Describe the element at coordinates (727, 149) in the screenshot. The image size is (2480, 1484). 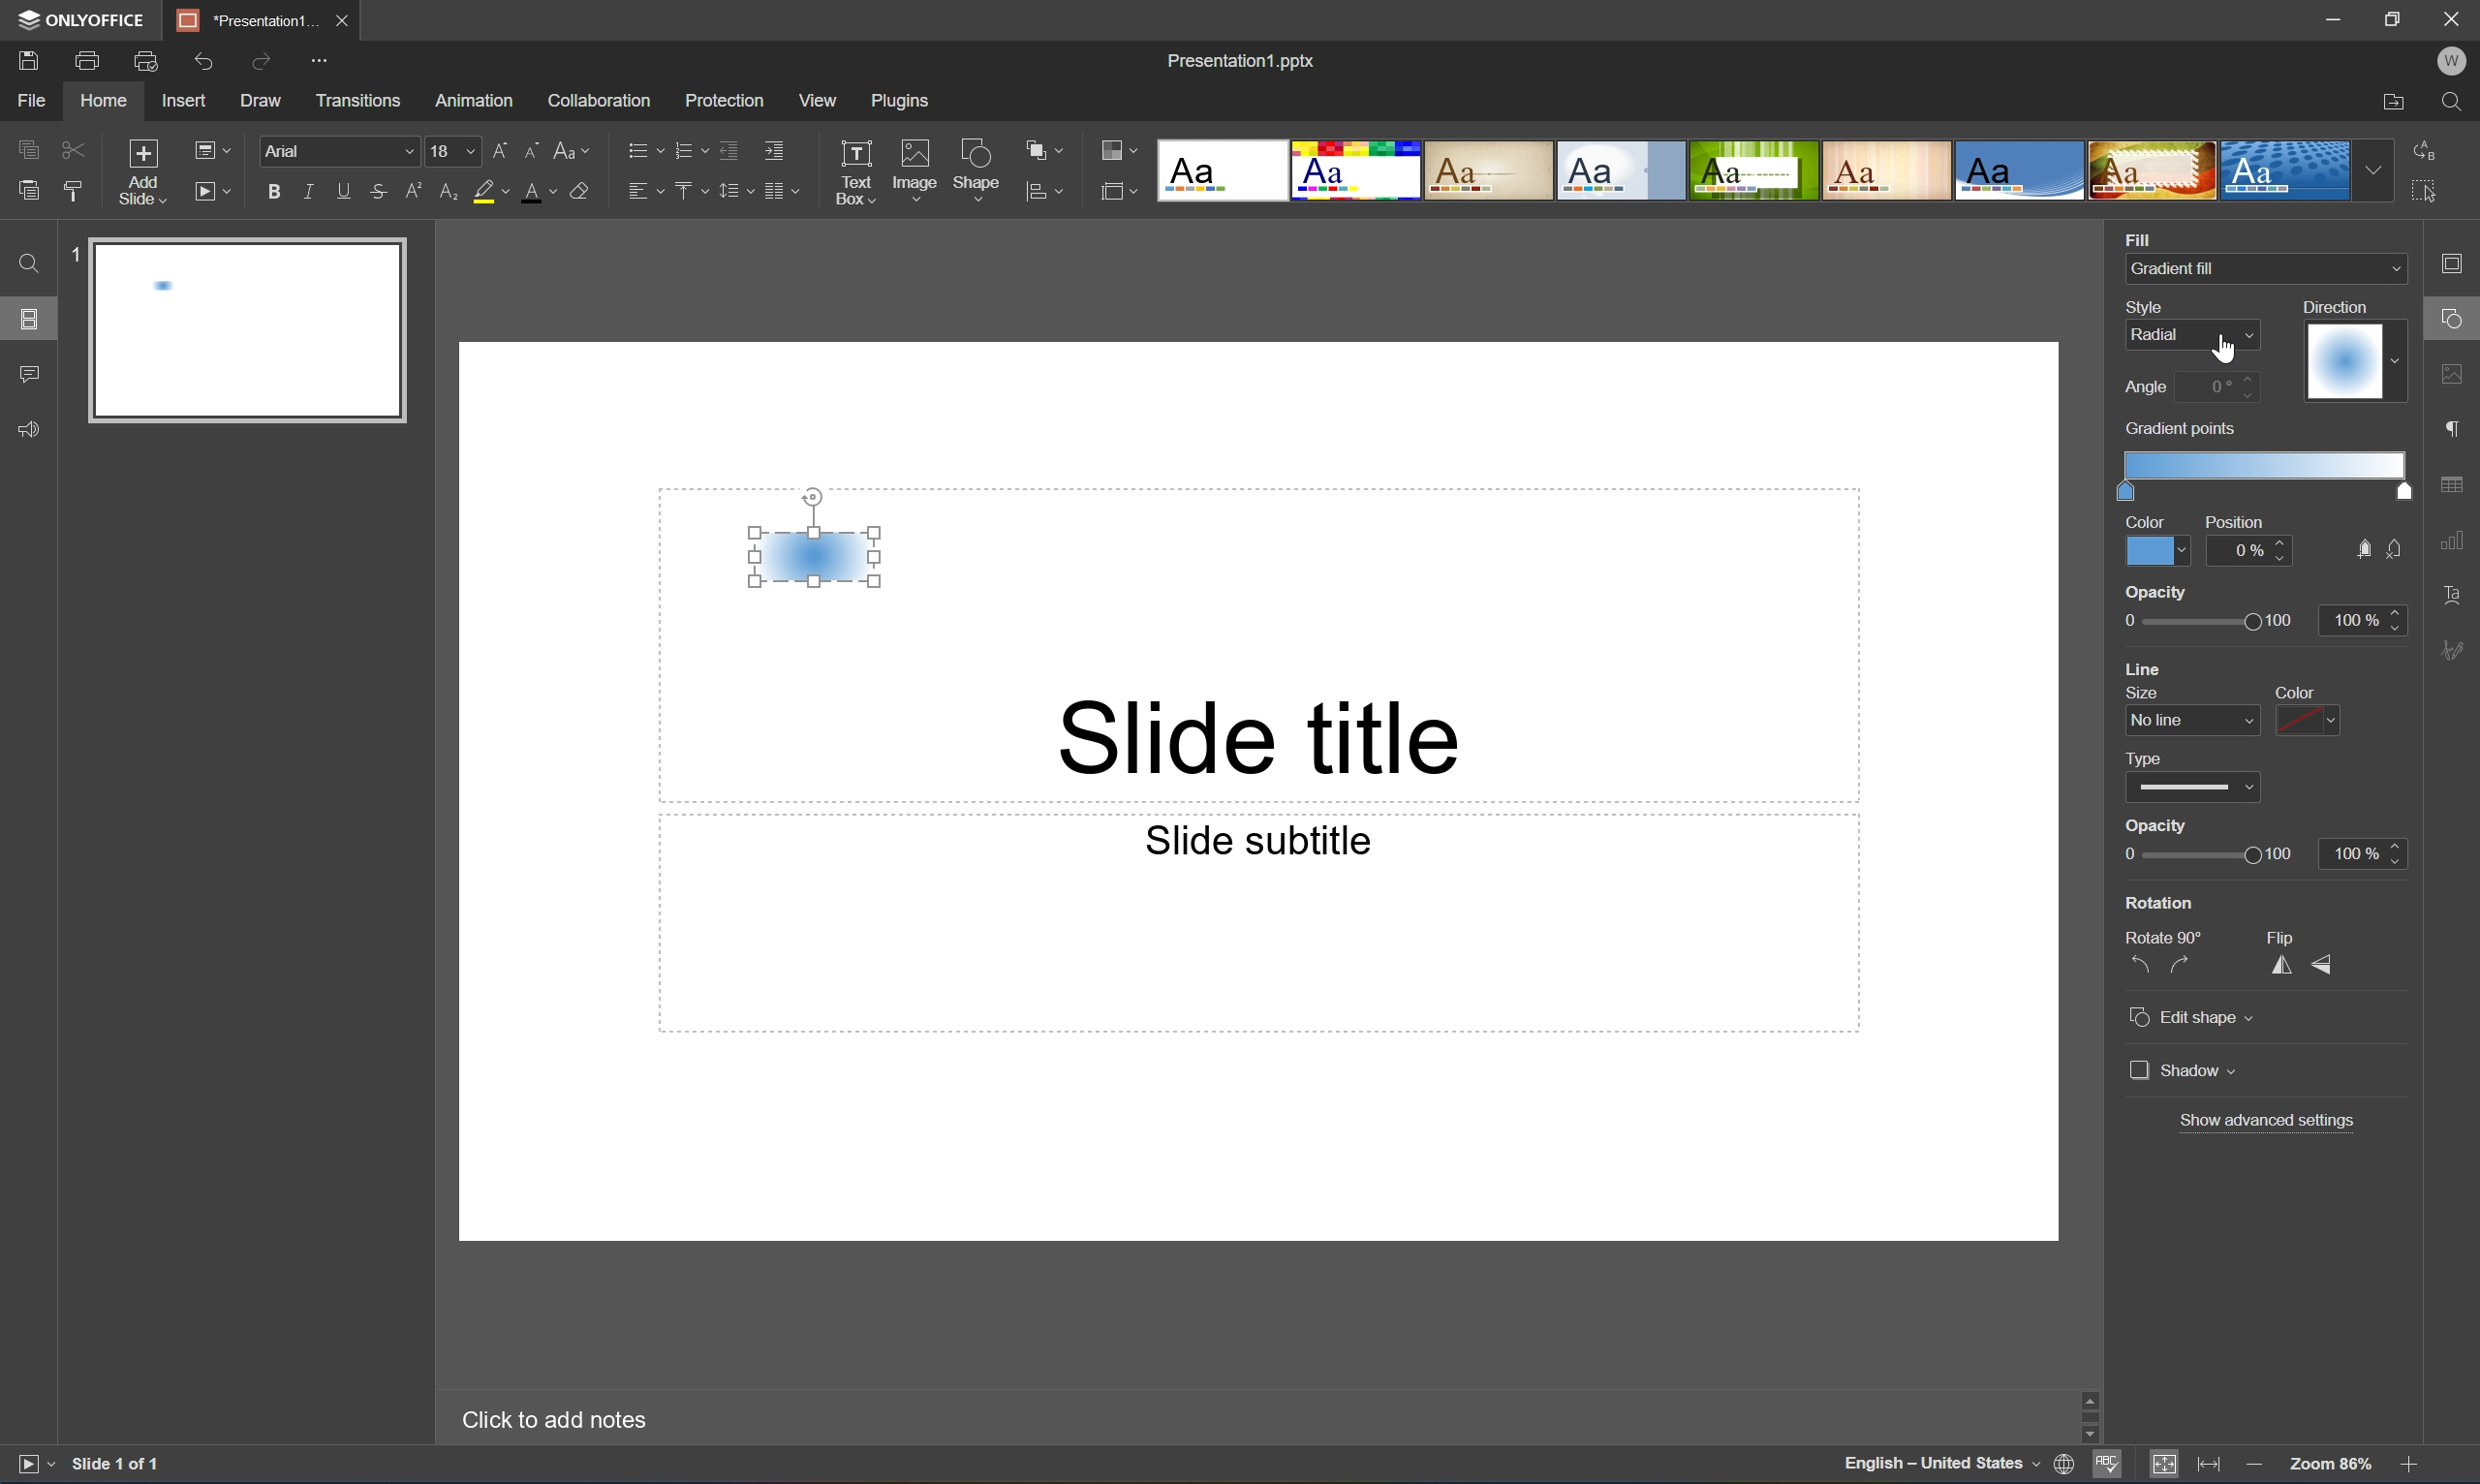
I see `Decrease indent` at that location.